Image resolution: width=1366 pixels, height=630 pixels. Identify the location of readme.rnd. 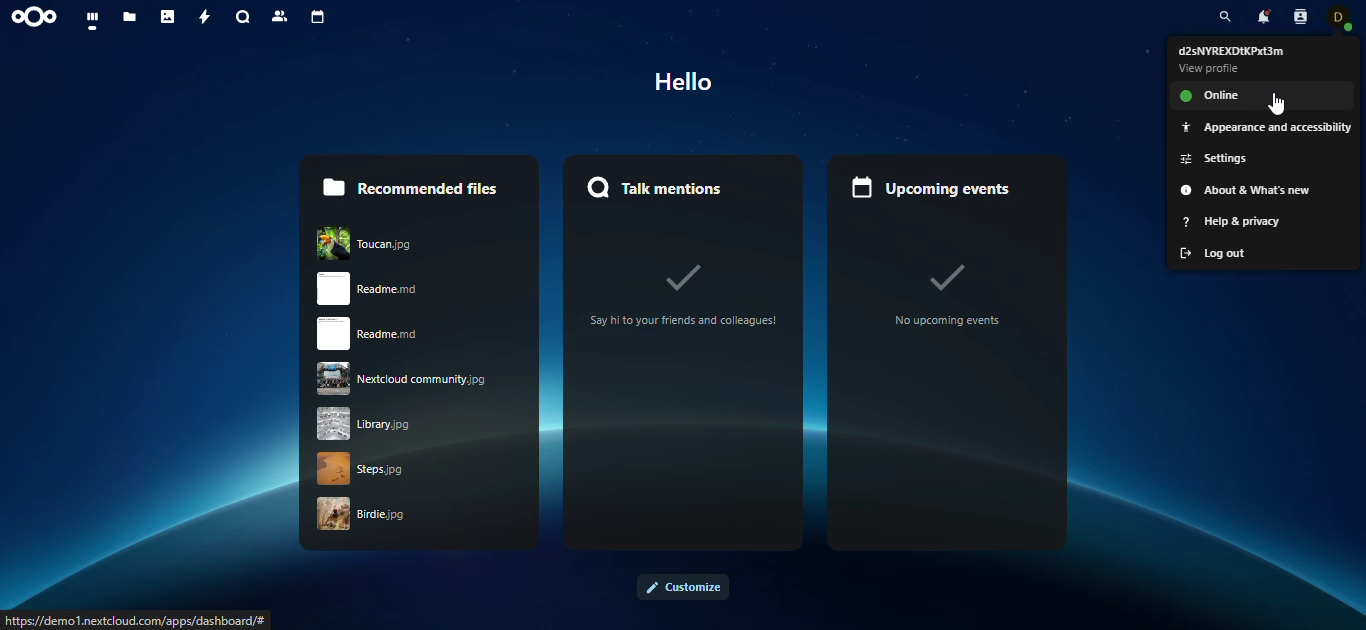
(404, 334).